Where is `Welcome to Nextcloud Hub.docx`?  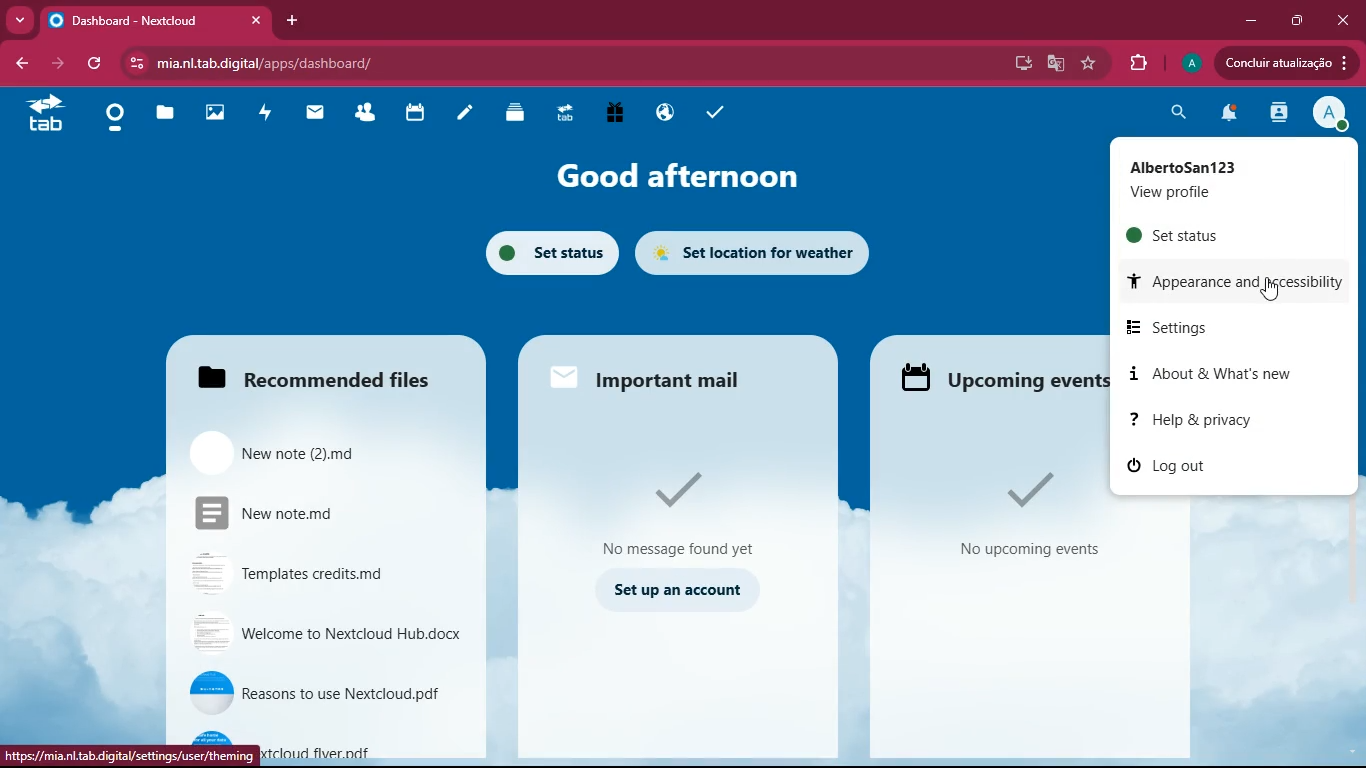 Welcome to Nextcloud Hub.docx is located at coordinates (326, 631).